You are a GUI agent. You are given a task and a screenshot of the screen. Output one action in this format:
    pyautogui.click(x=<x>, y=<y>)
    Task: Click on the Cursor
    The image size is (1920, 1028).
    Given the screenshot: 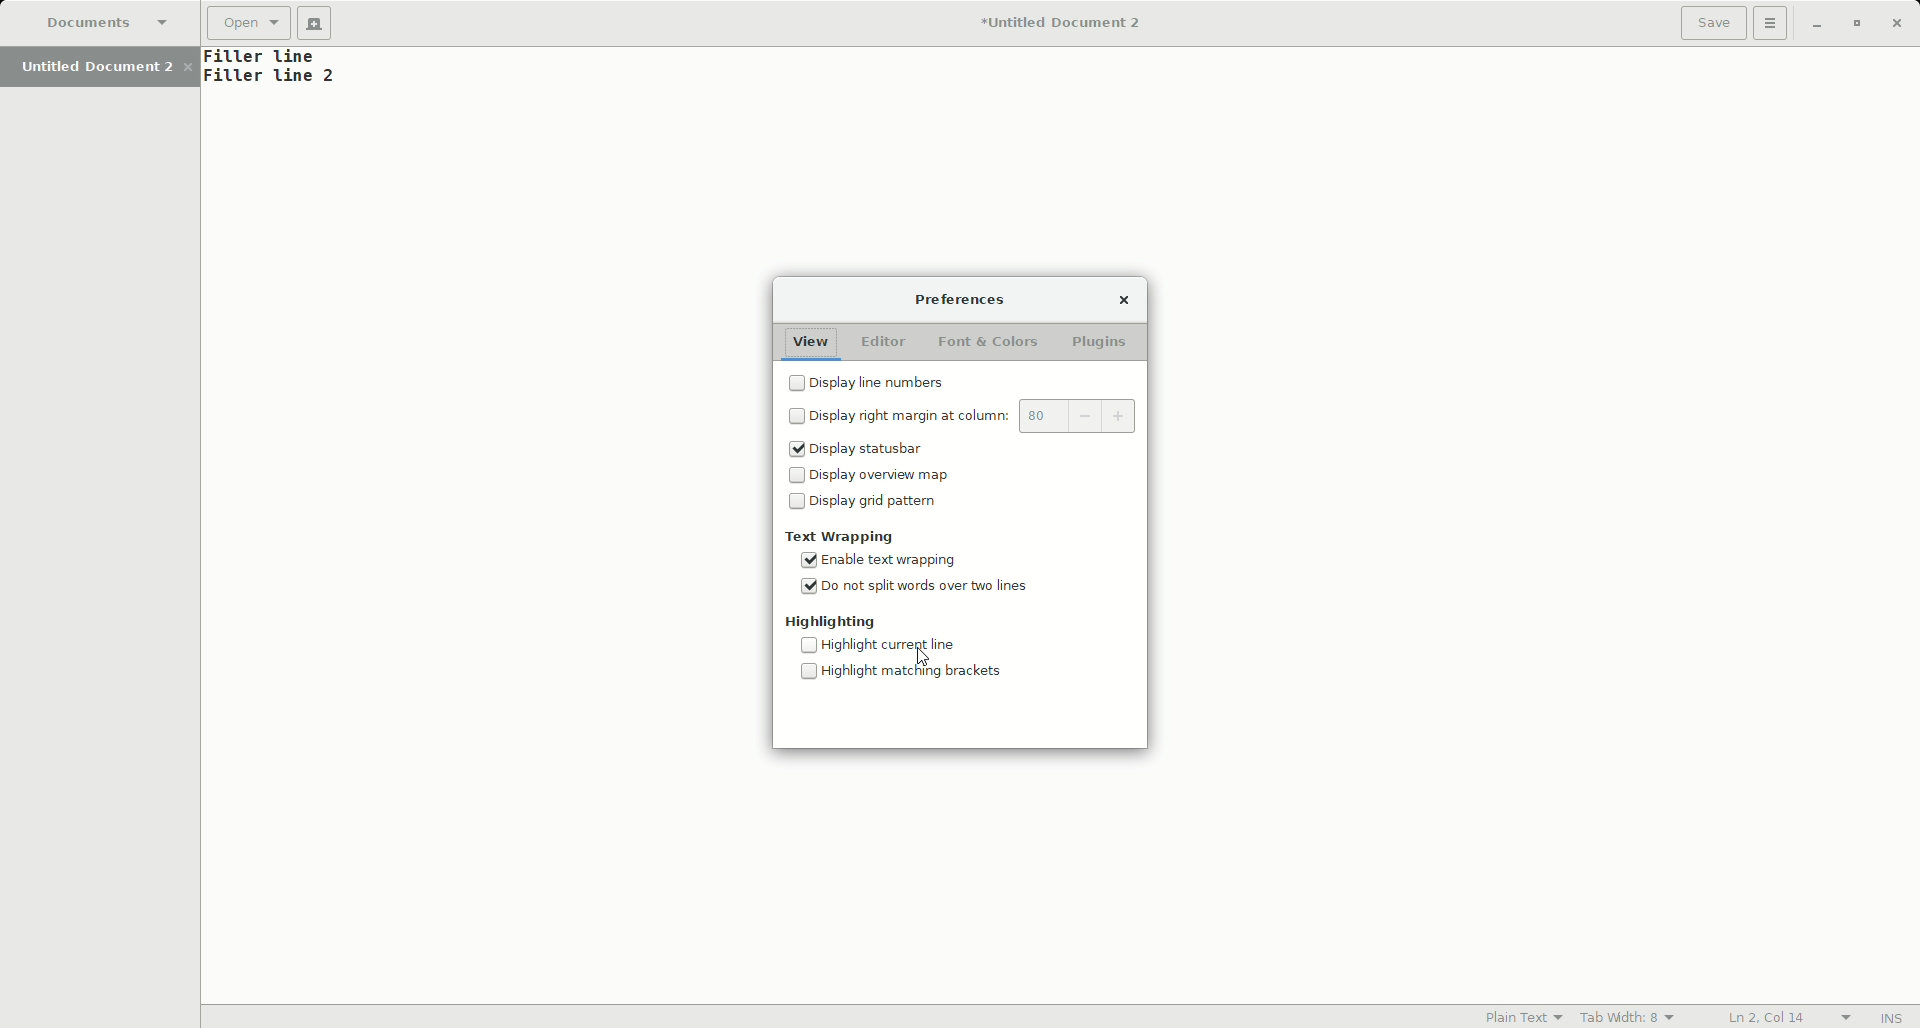 What is the action you would take?
    pyautogui.click(x=926, y=656)
    